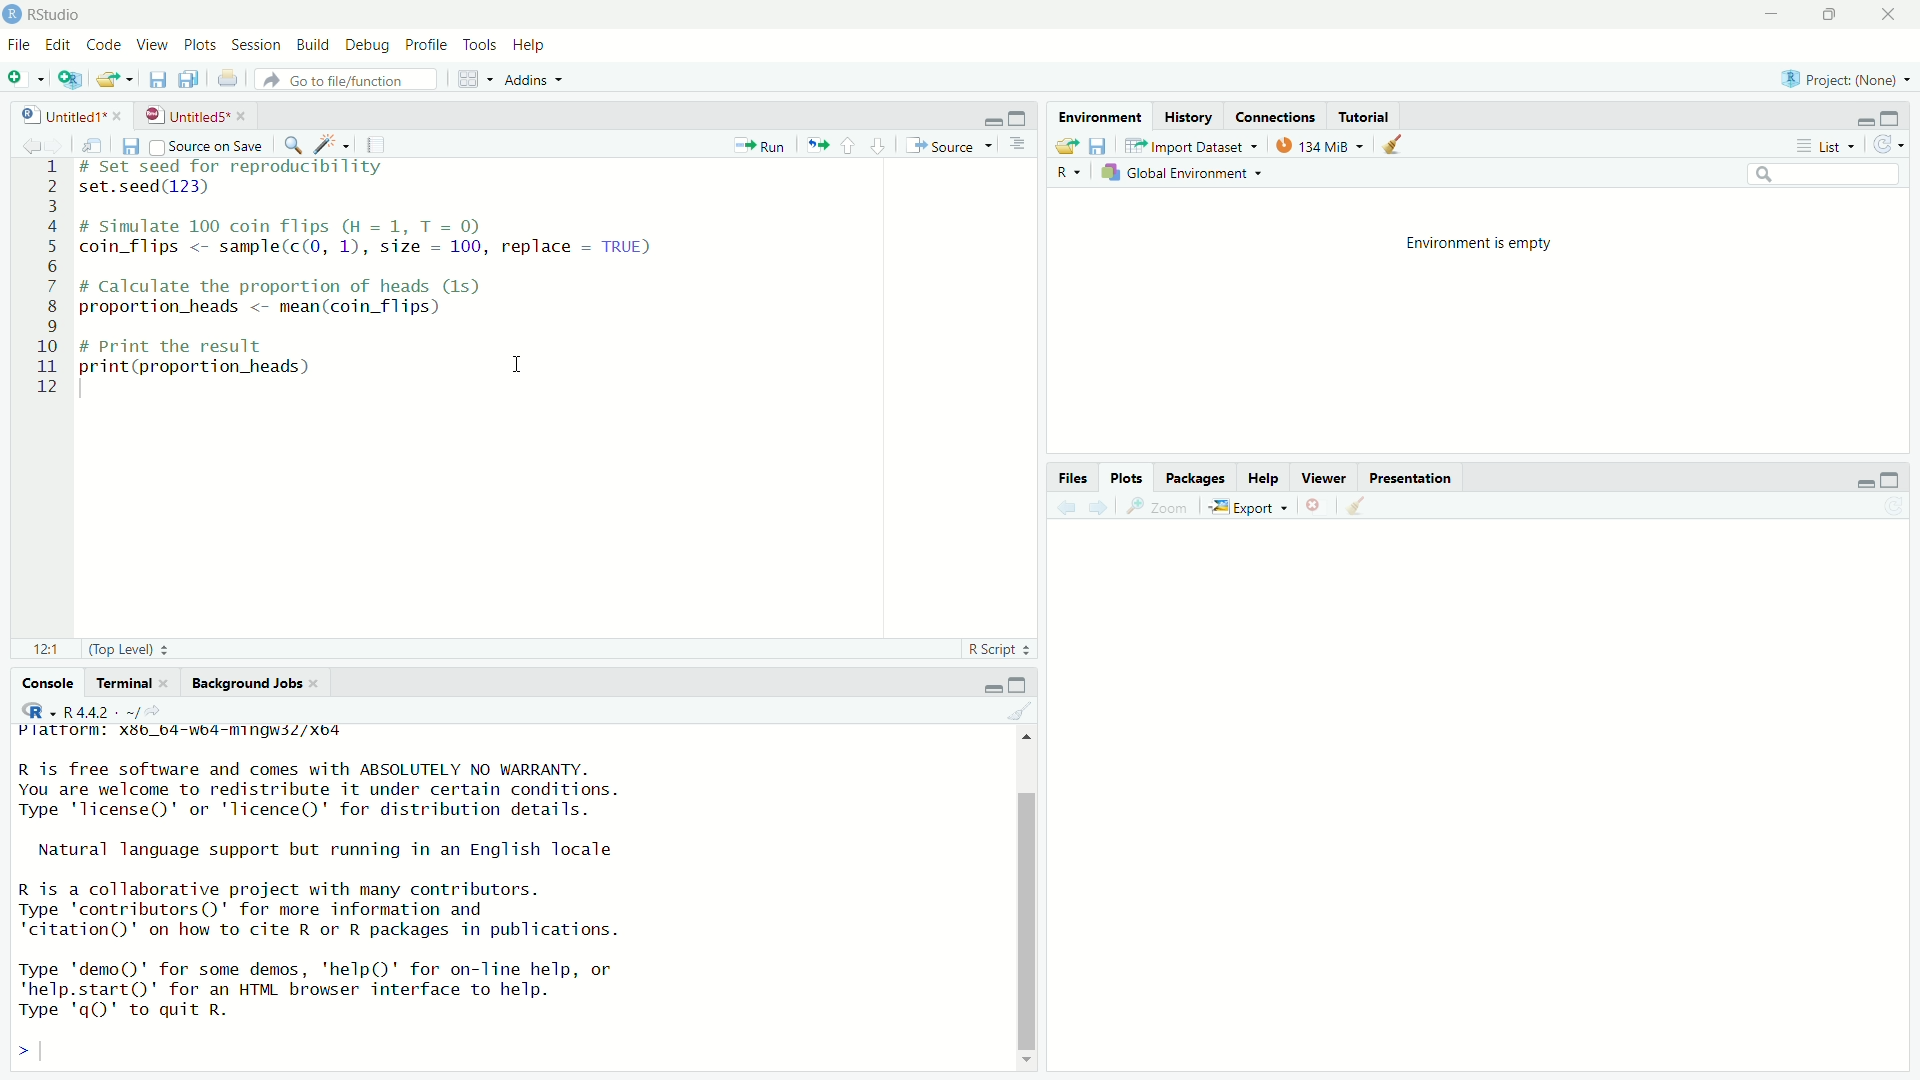 The image size is (1920, 1080). What do you see at coordinates (90, 144) in the screenshot?
I see `show in new window` at bounding box center [90, 144].